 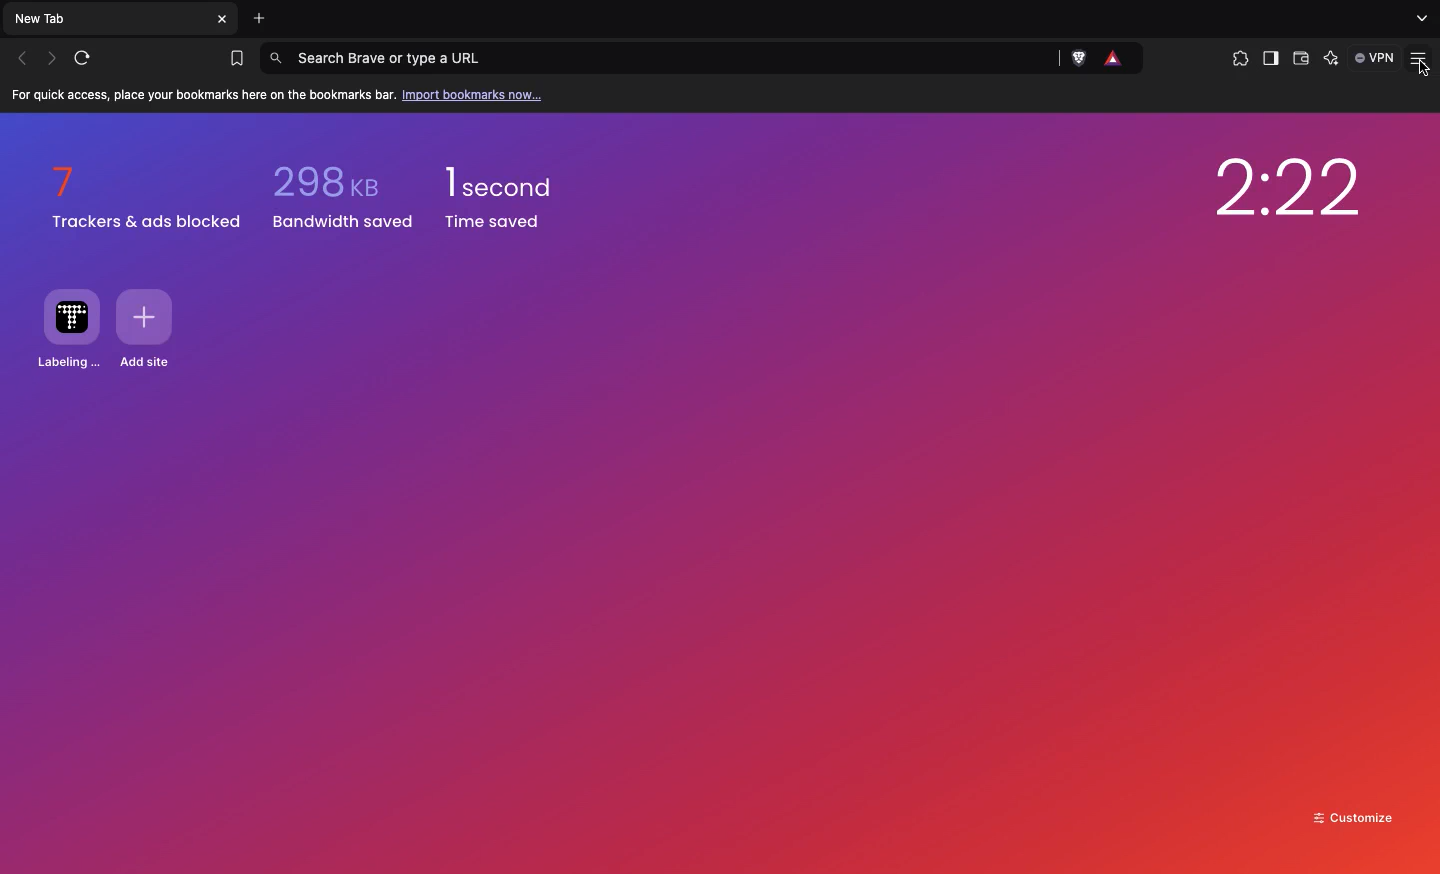 What do you see at coordinates (511, 198) in the screenshot?
I see `1 second time saved` at bounding box center [511, 198].